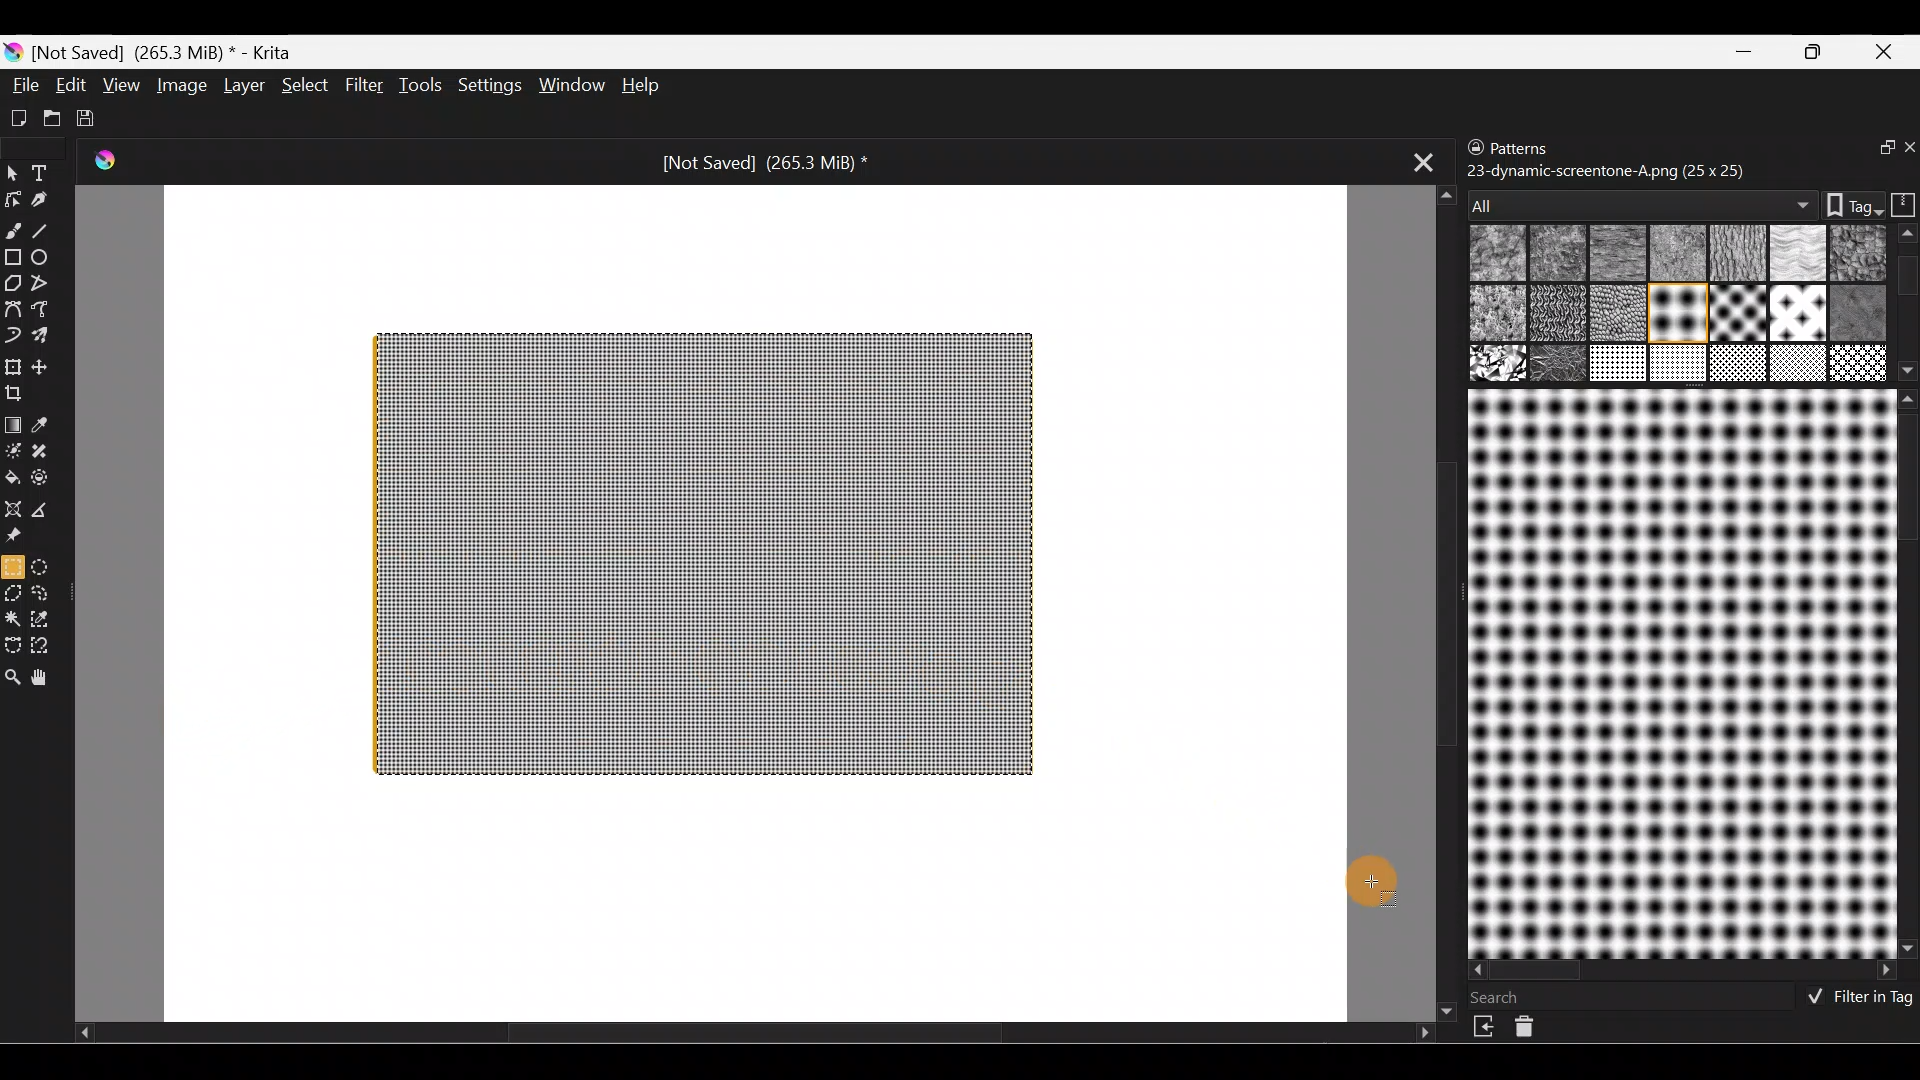  Describe the element at coordinates (1438, 600) in the screenshot. I see `Scroll tab` at that location.